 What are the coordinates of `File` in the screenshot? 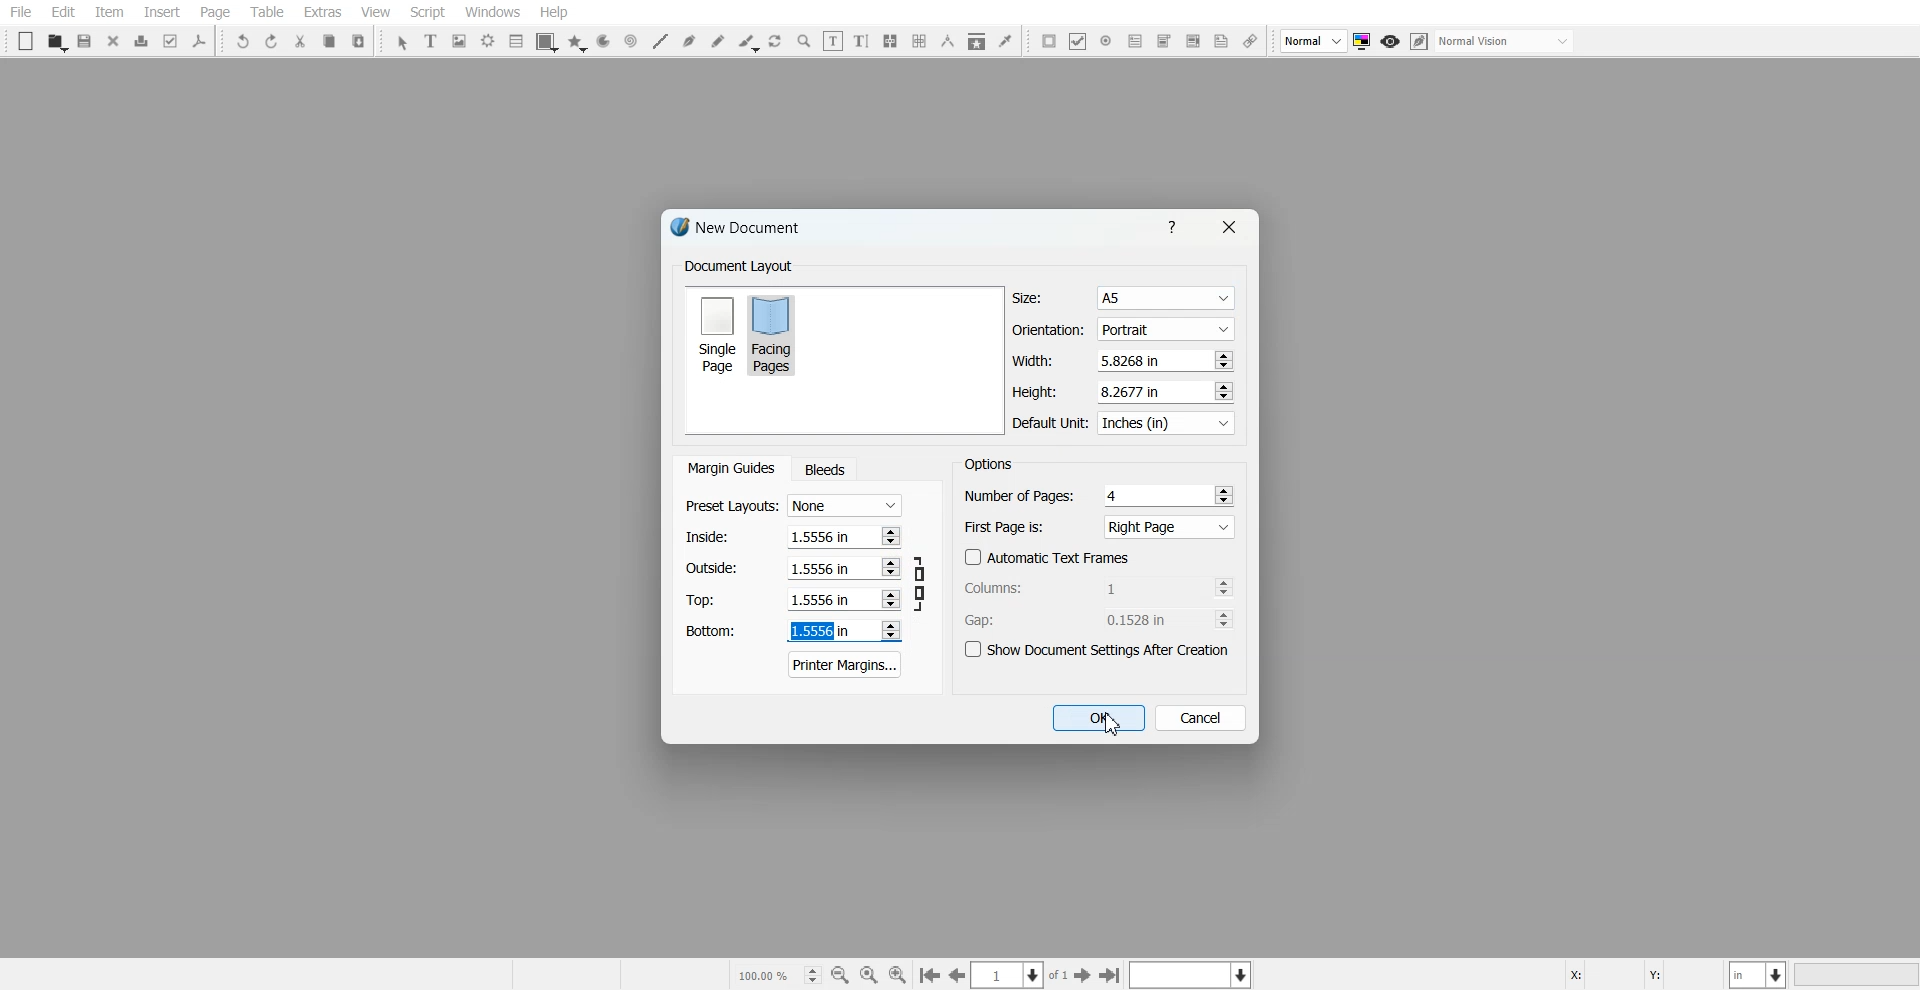 It's located at (21, 12).